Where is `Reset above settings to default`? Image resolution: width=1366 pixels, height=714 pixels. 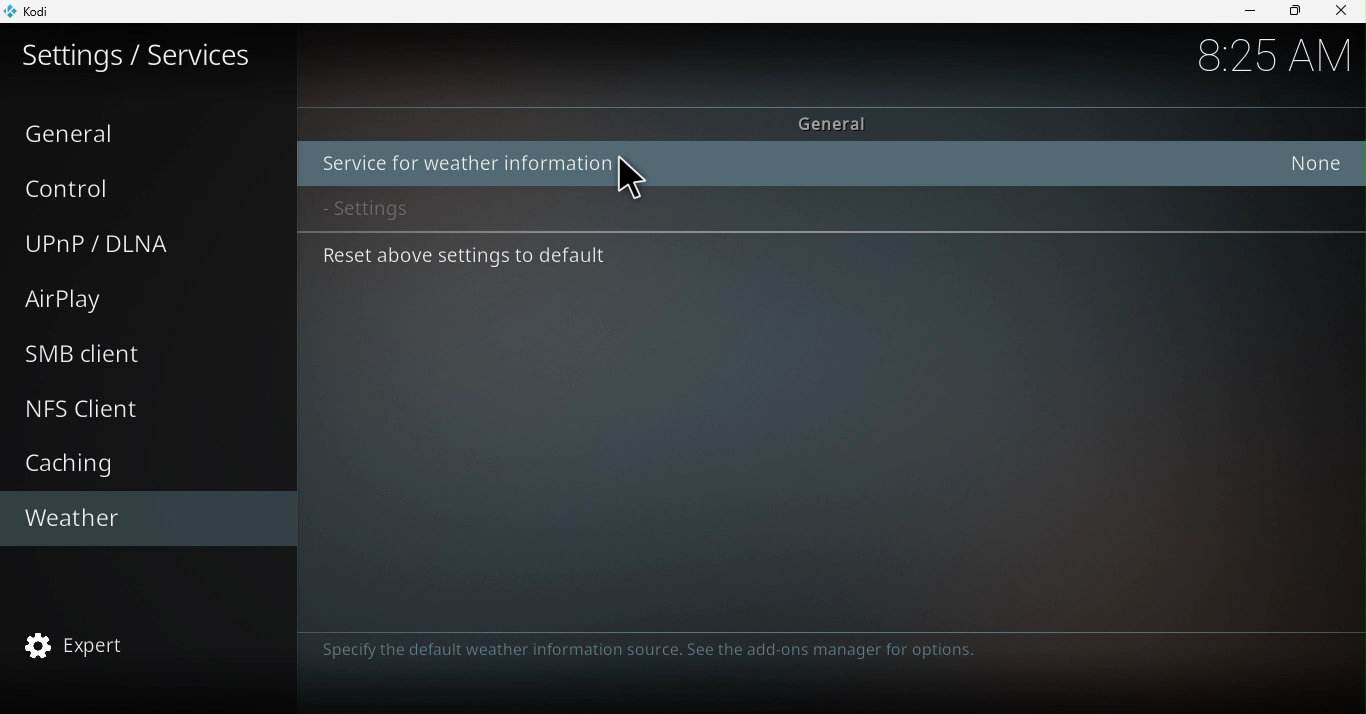 Reset above settings to default is located at coordinates (822, 259).